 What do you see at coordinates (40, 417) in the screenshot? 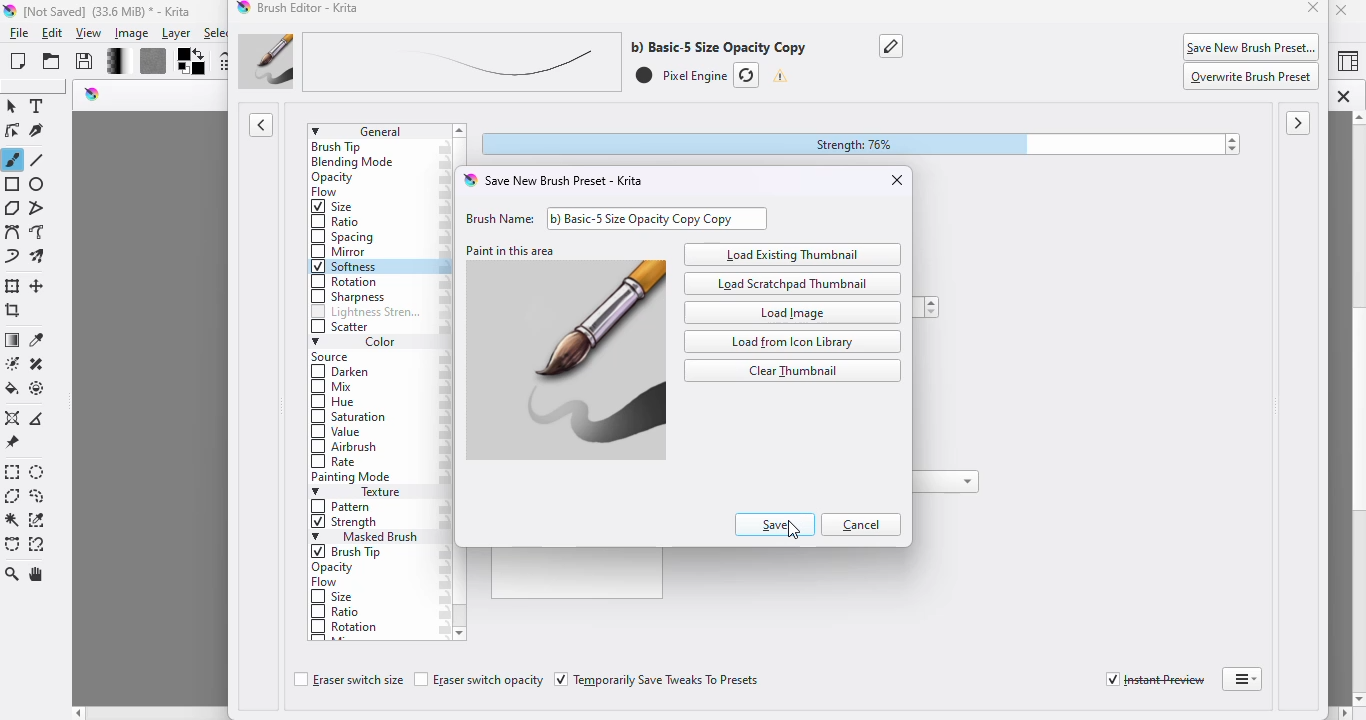
I see `measure the distance between two points` at bounding box center [40, 417].